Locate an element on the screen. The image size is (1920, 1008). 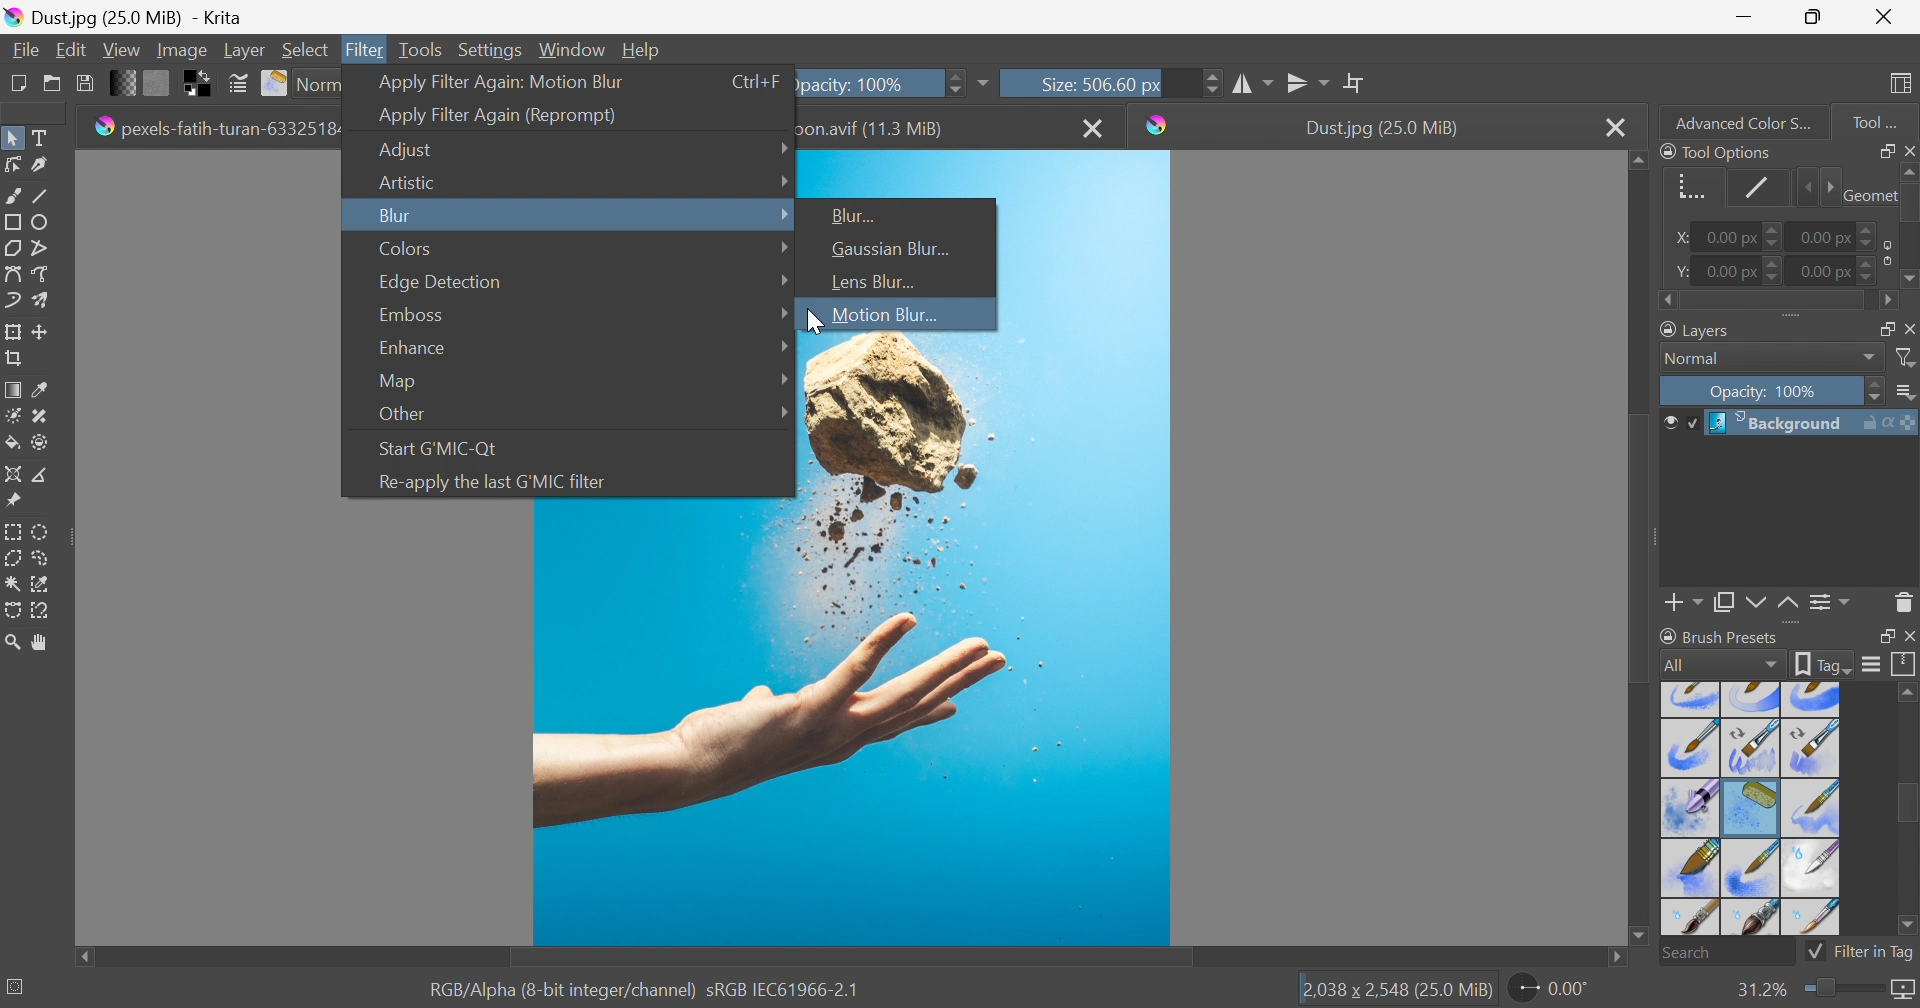
Opacity: 100% is located at coordinates (1767, 393).